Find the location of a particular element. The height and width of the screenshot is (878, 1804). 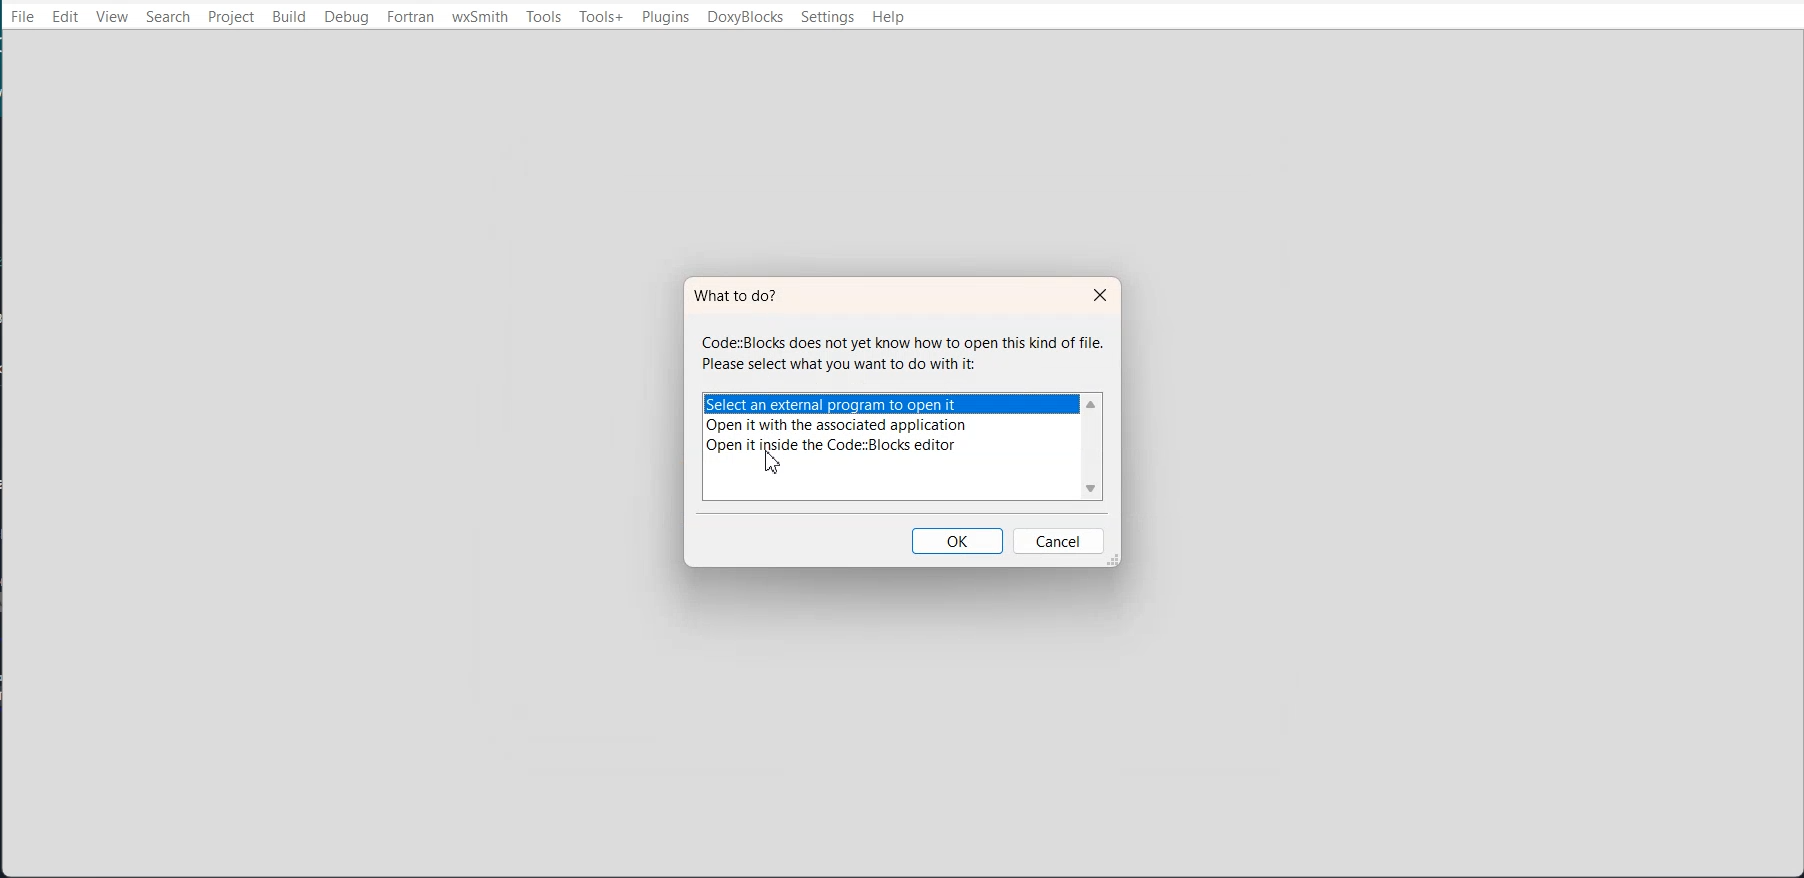

Debug is located at coordinates (346, 17).